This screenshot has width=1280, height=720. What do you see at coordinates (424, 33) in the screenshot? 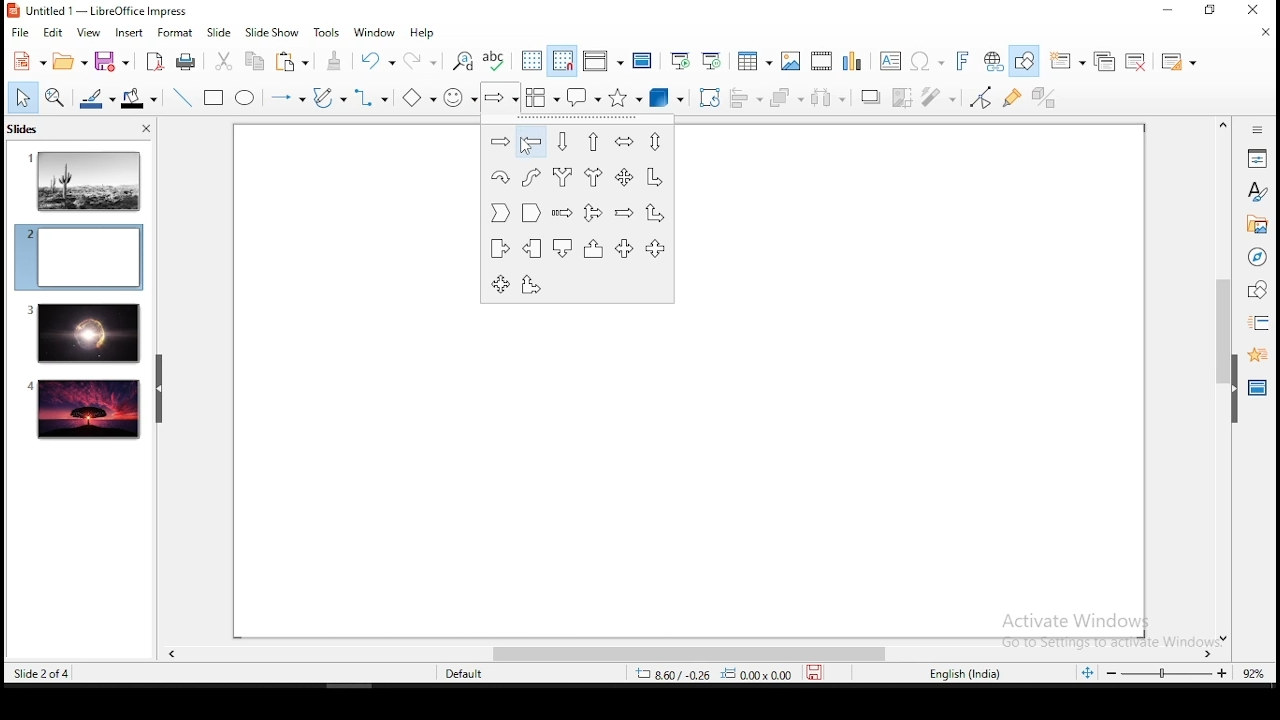
I see `help` at bounding box center [424, 33].